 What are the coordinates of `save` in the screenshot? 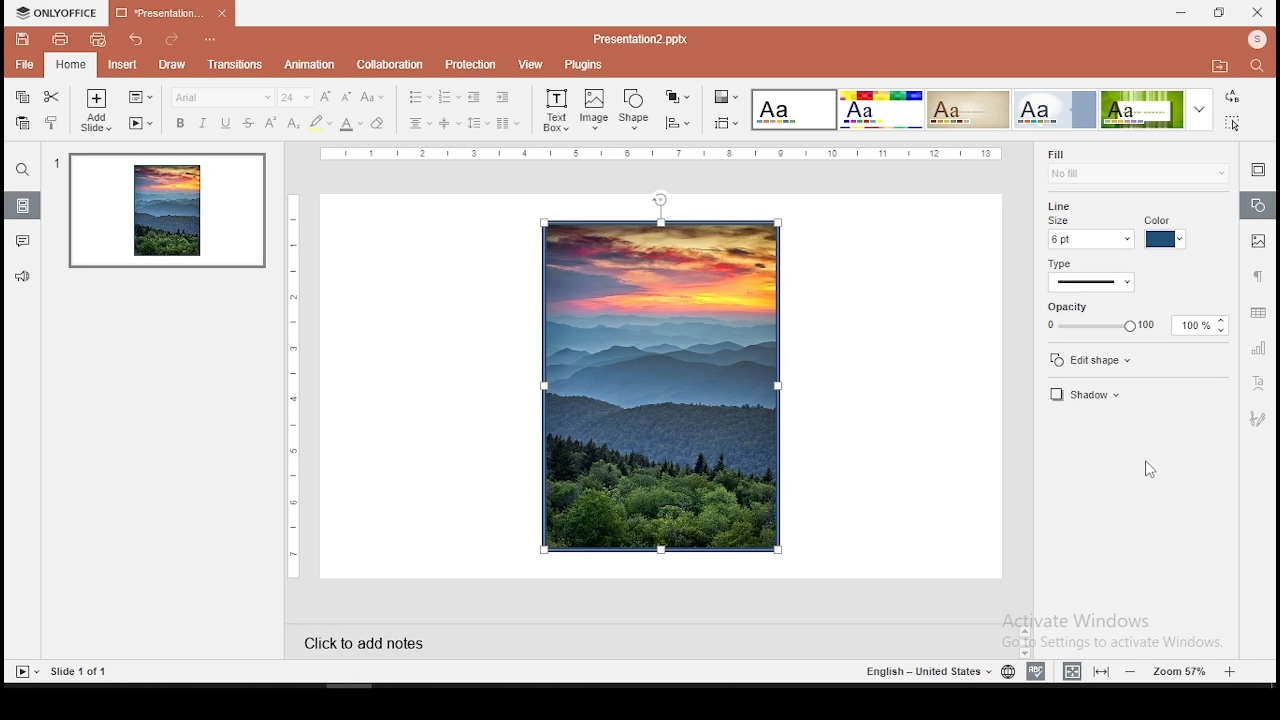 It's located at (19, 38).